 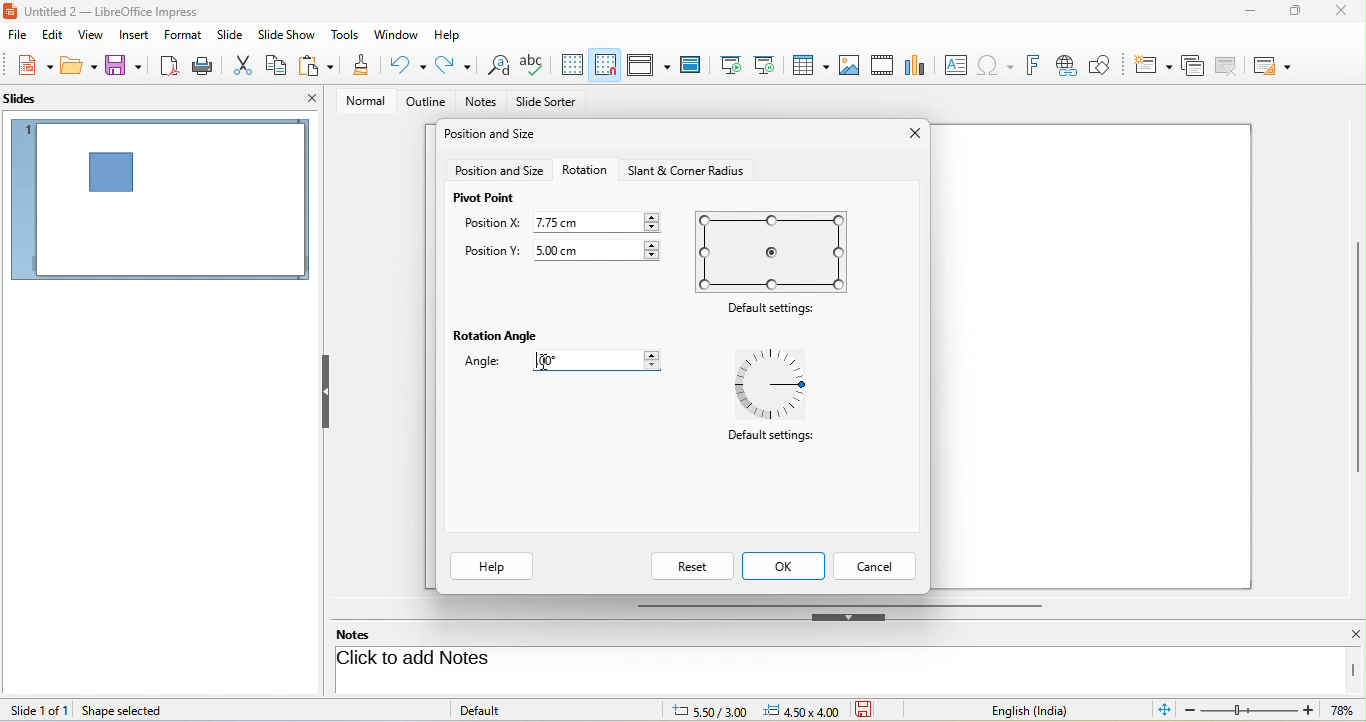 What do you see at coordinates (775, 251) in the screenshot?
I see `default settings` at bounding box center [775, 251].